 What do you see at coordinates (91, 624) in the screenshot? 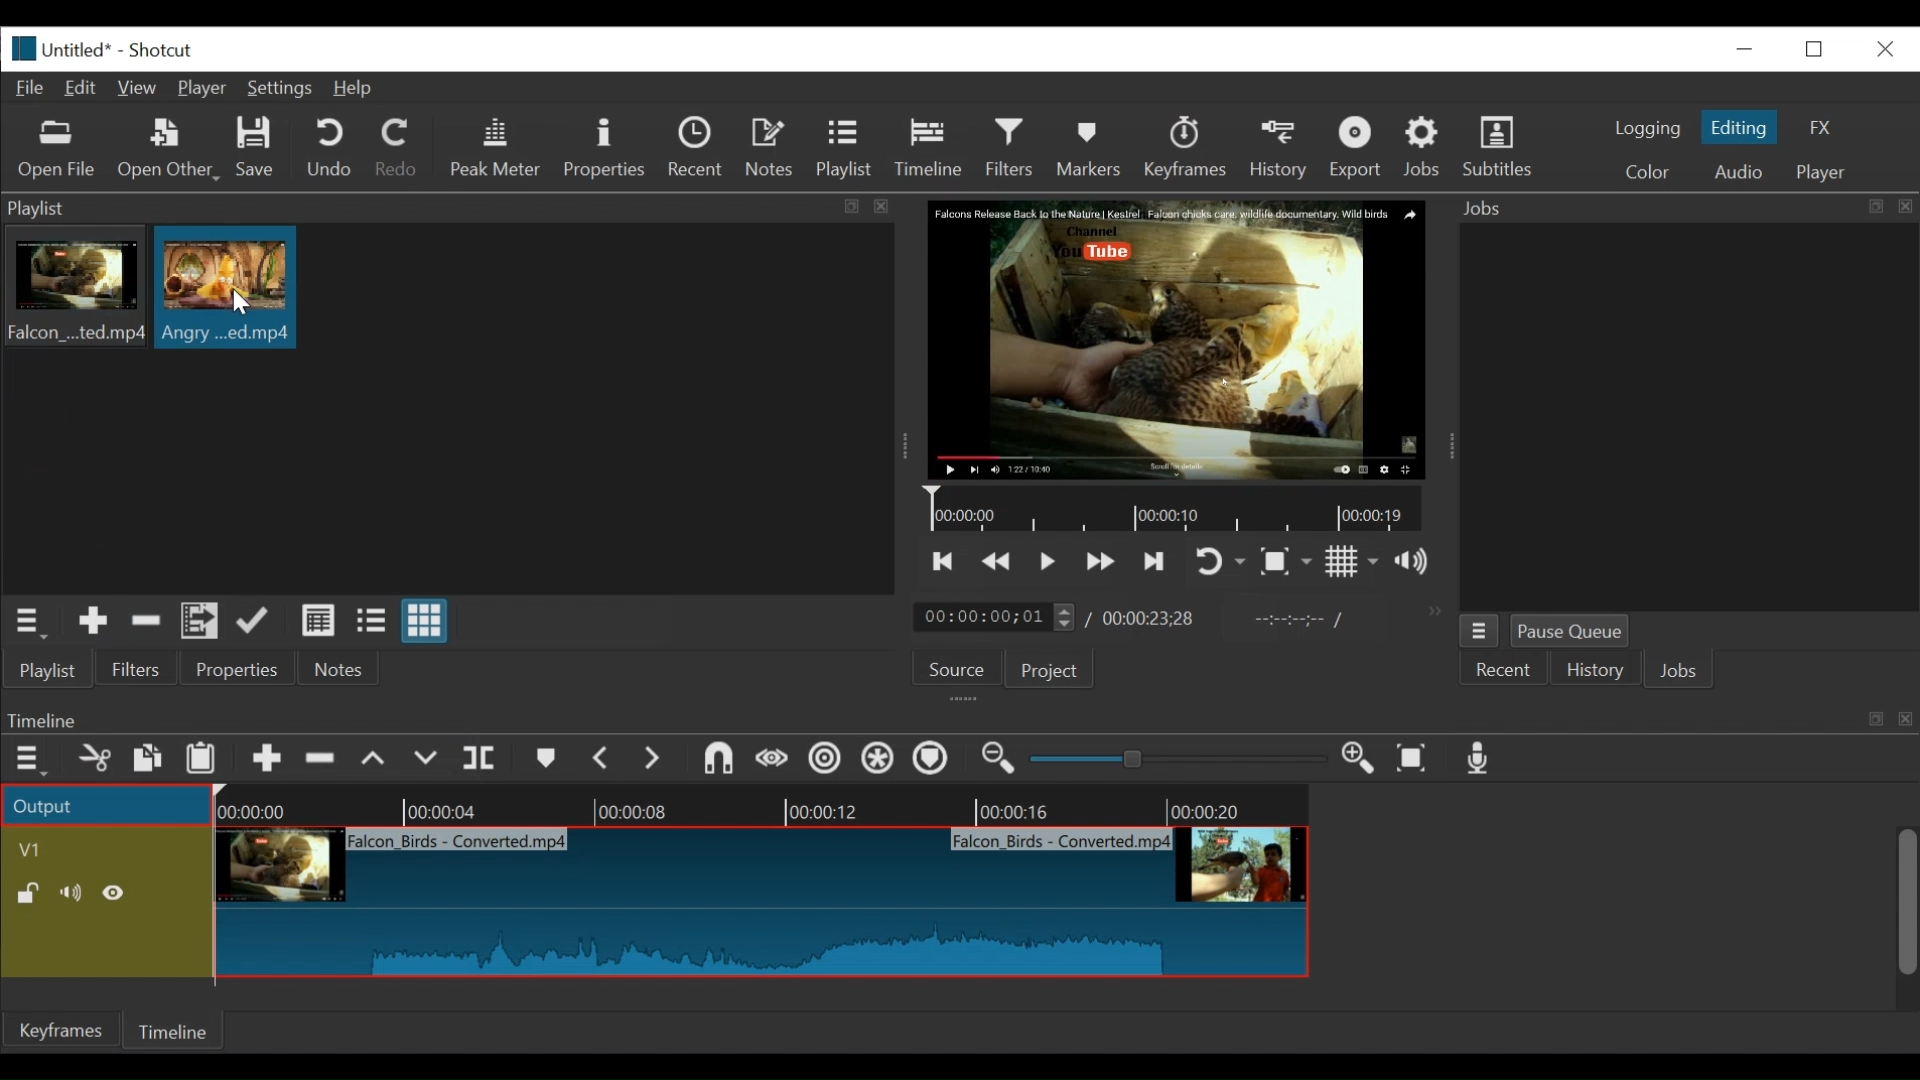
I see `Add the source to the playlist` at bounding box center [91, 624].